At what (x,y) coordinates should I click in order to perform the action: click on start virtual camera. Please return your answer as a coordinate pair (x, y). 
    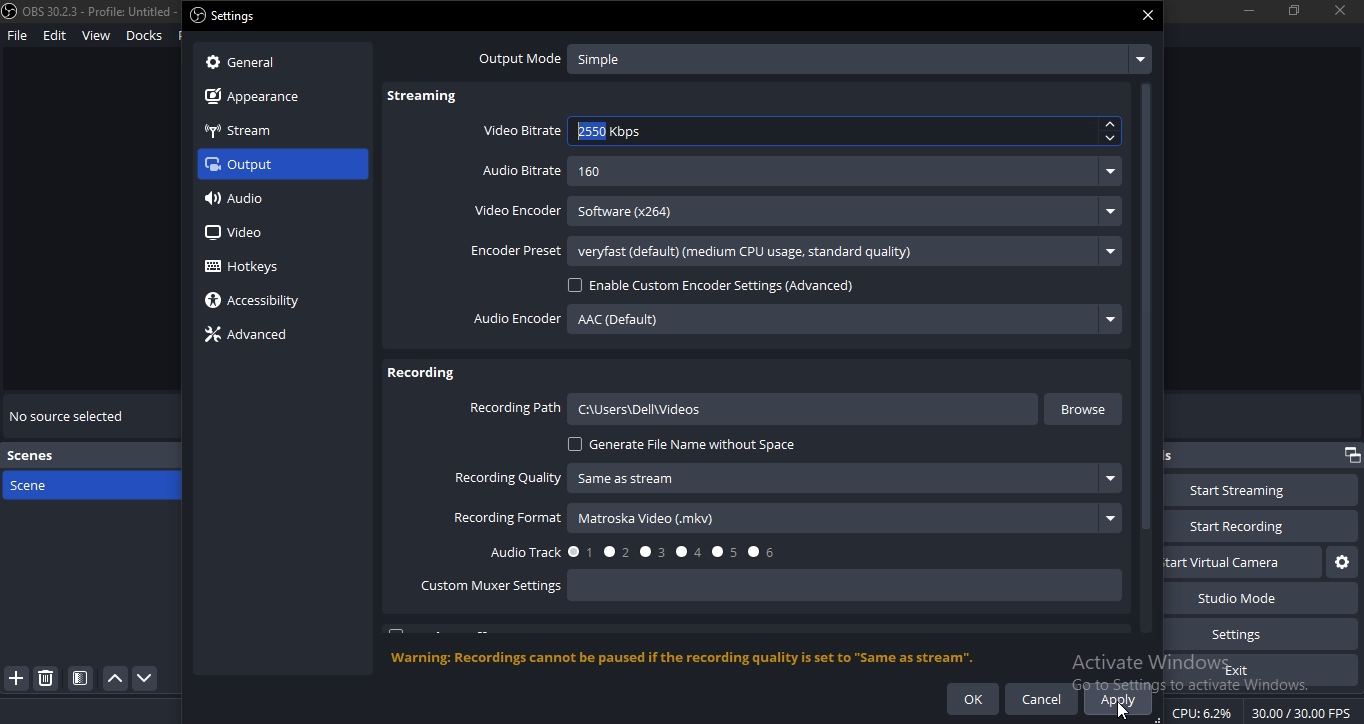
    Looking at the image, I should click on (1339, 563).